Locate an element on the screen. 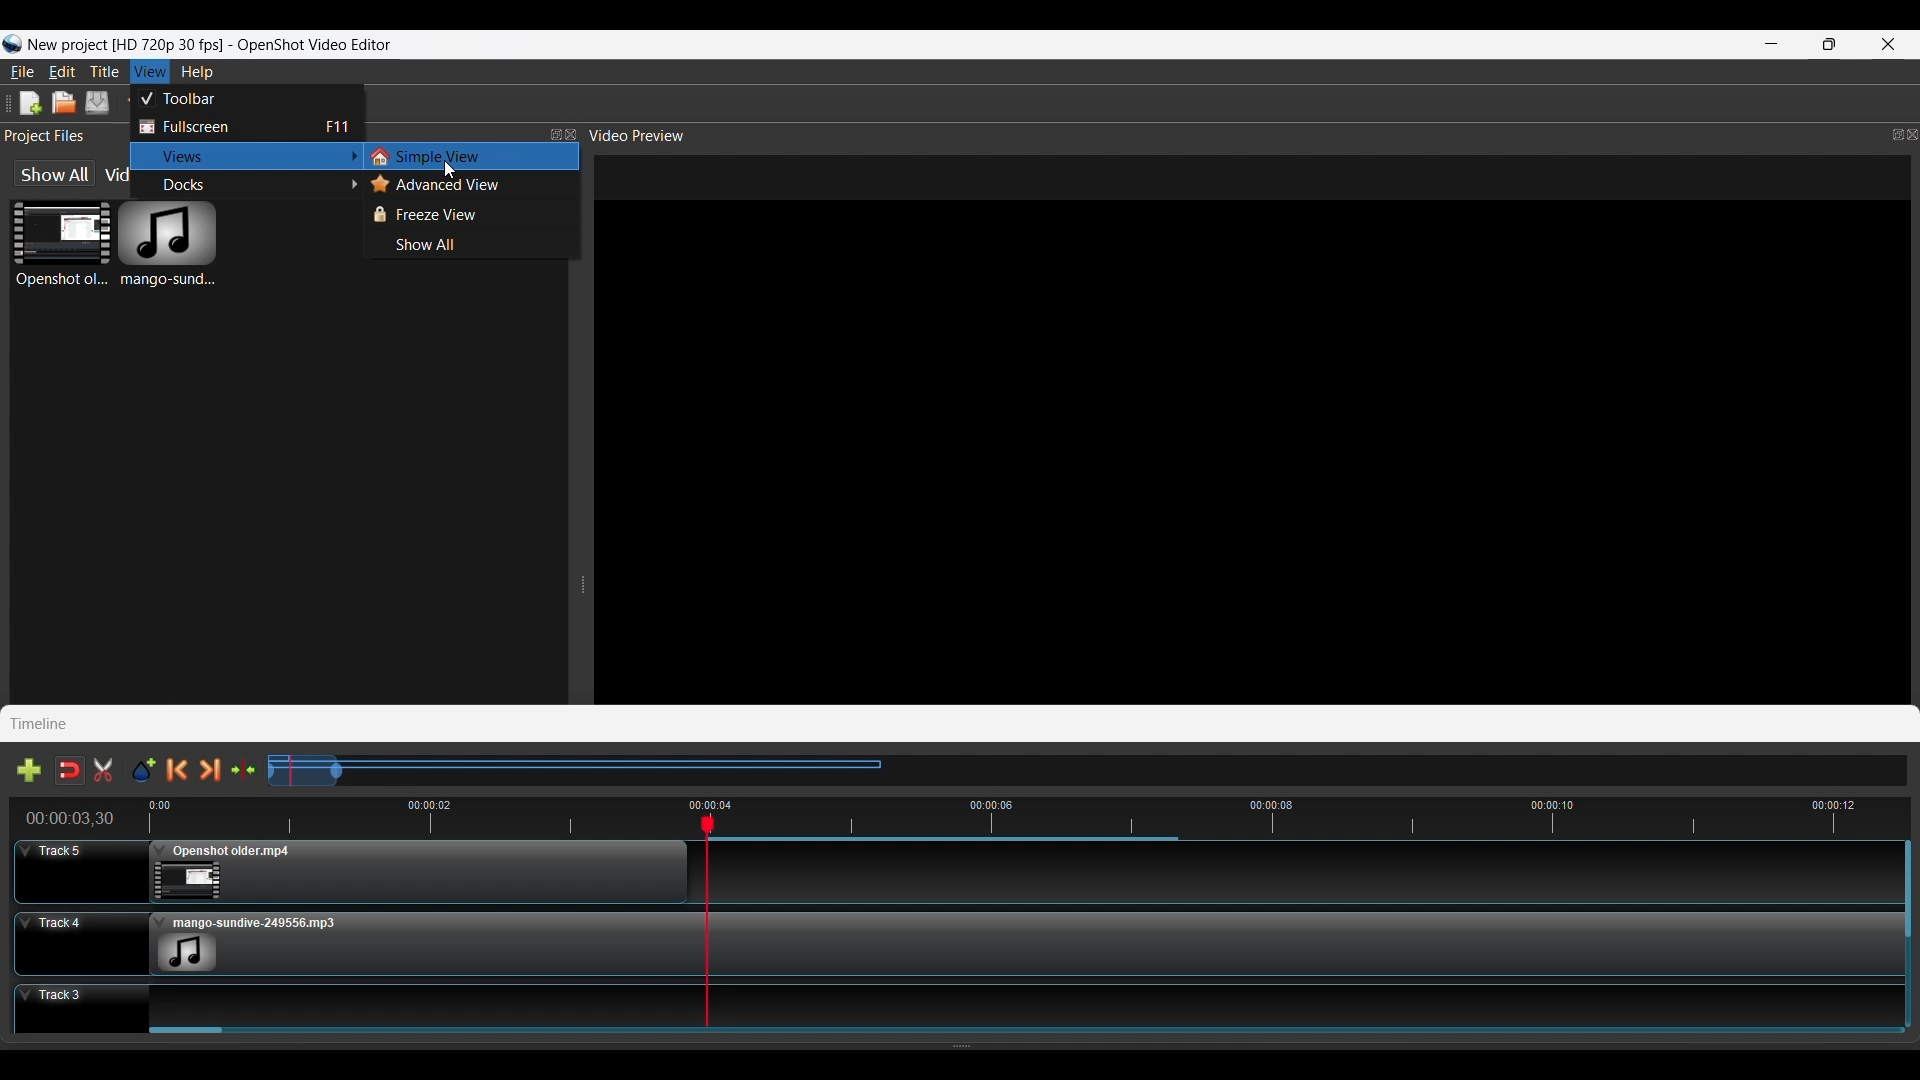 Image resolution: width=1920 pixels, height=1080 pixels. Edit is located at coordinates (63, 71).